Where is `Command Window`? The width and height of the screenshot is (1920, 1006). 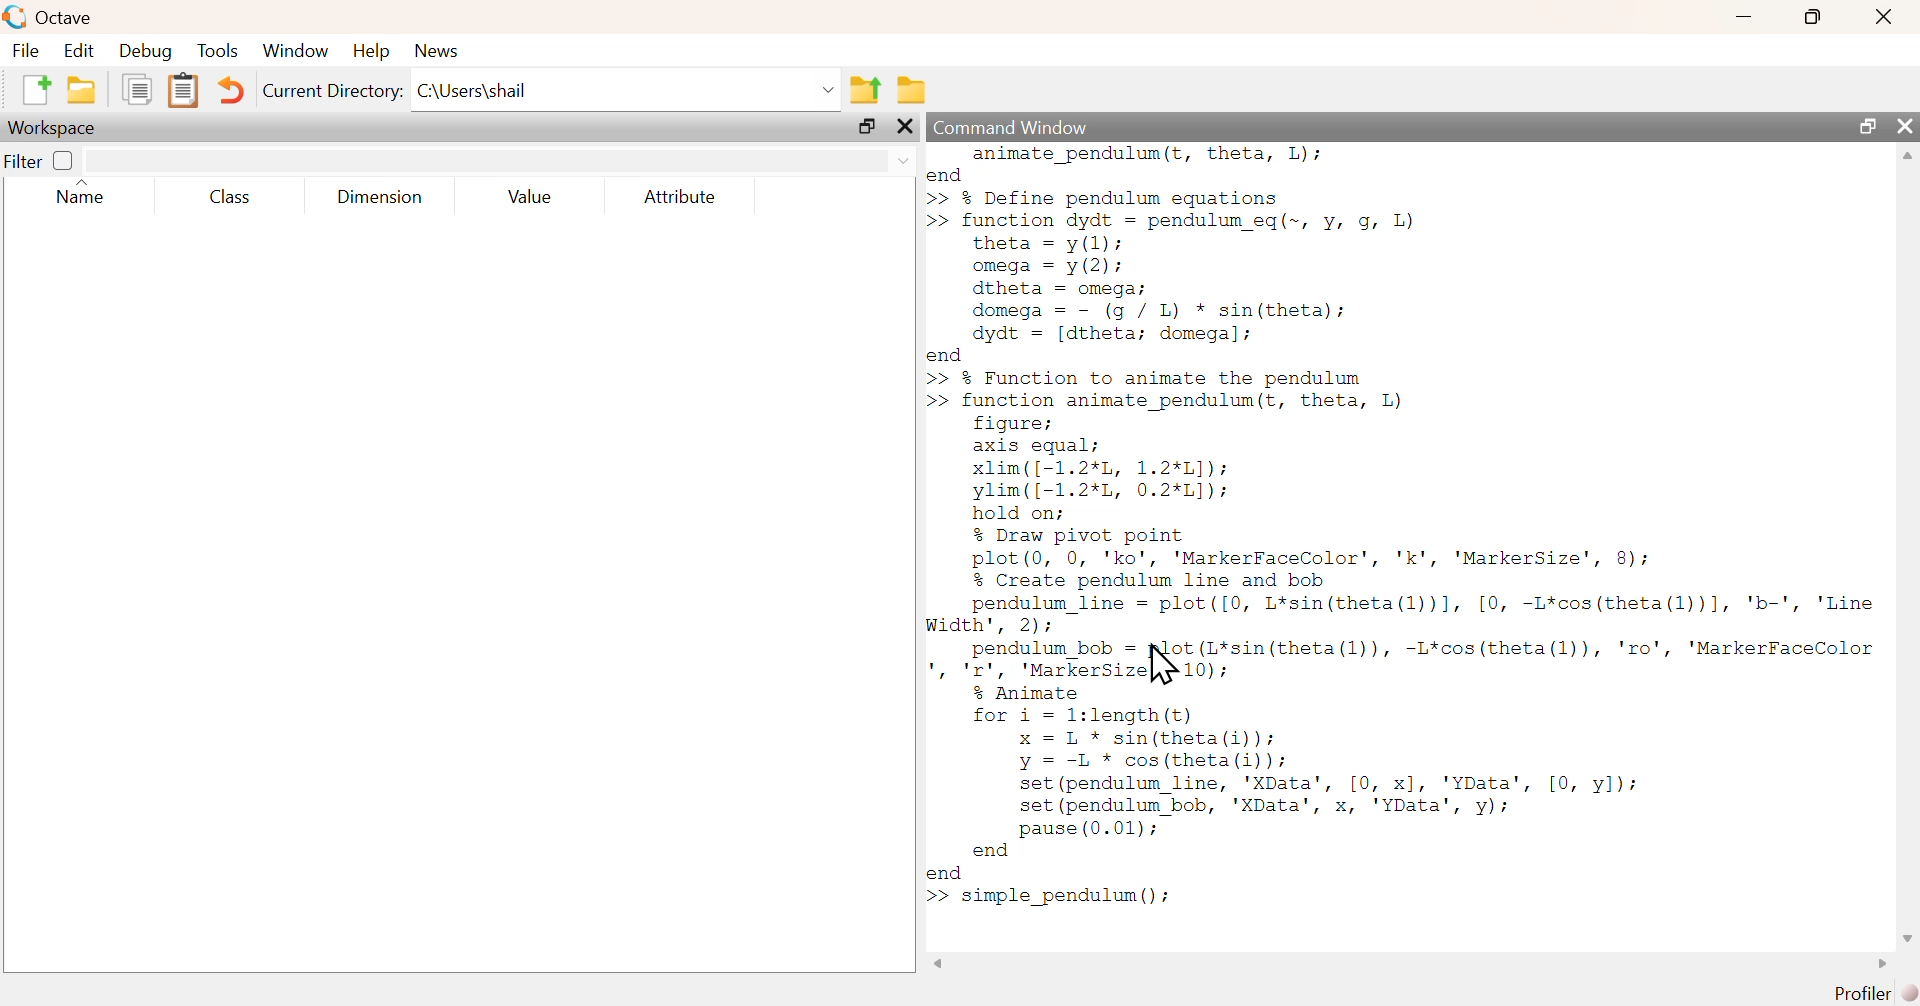 Command Window is located at coordinates (1018, 127).